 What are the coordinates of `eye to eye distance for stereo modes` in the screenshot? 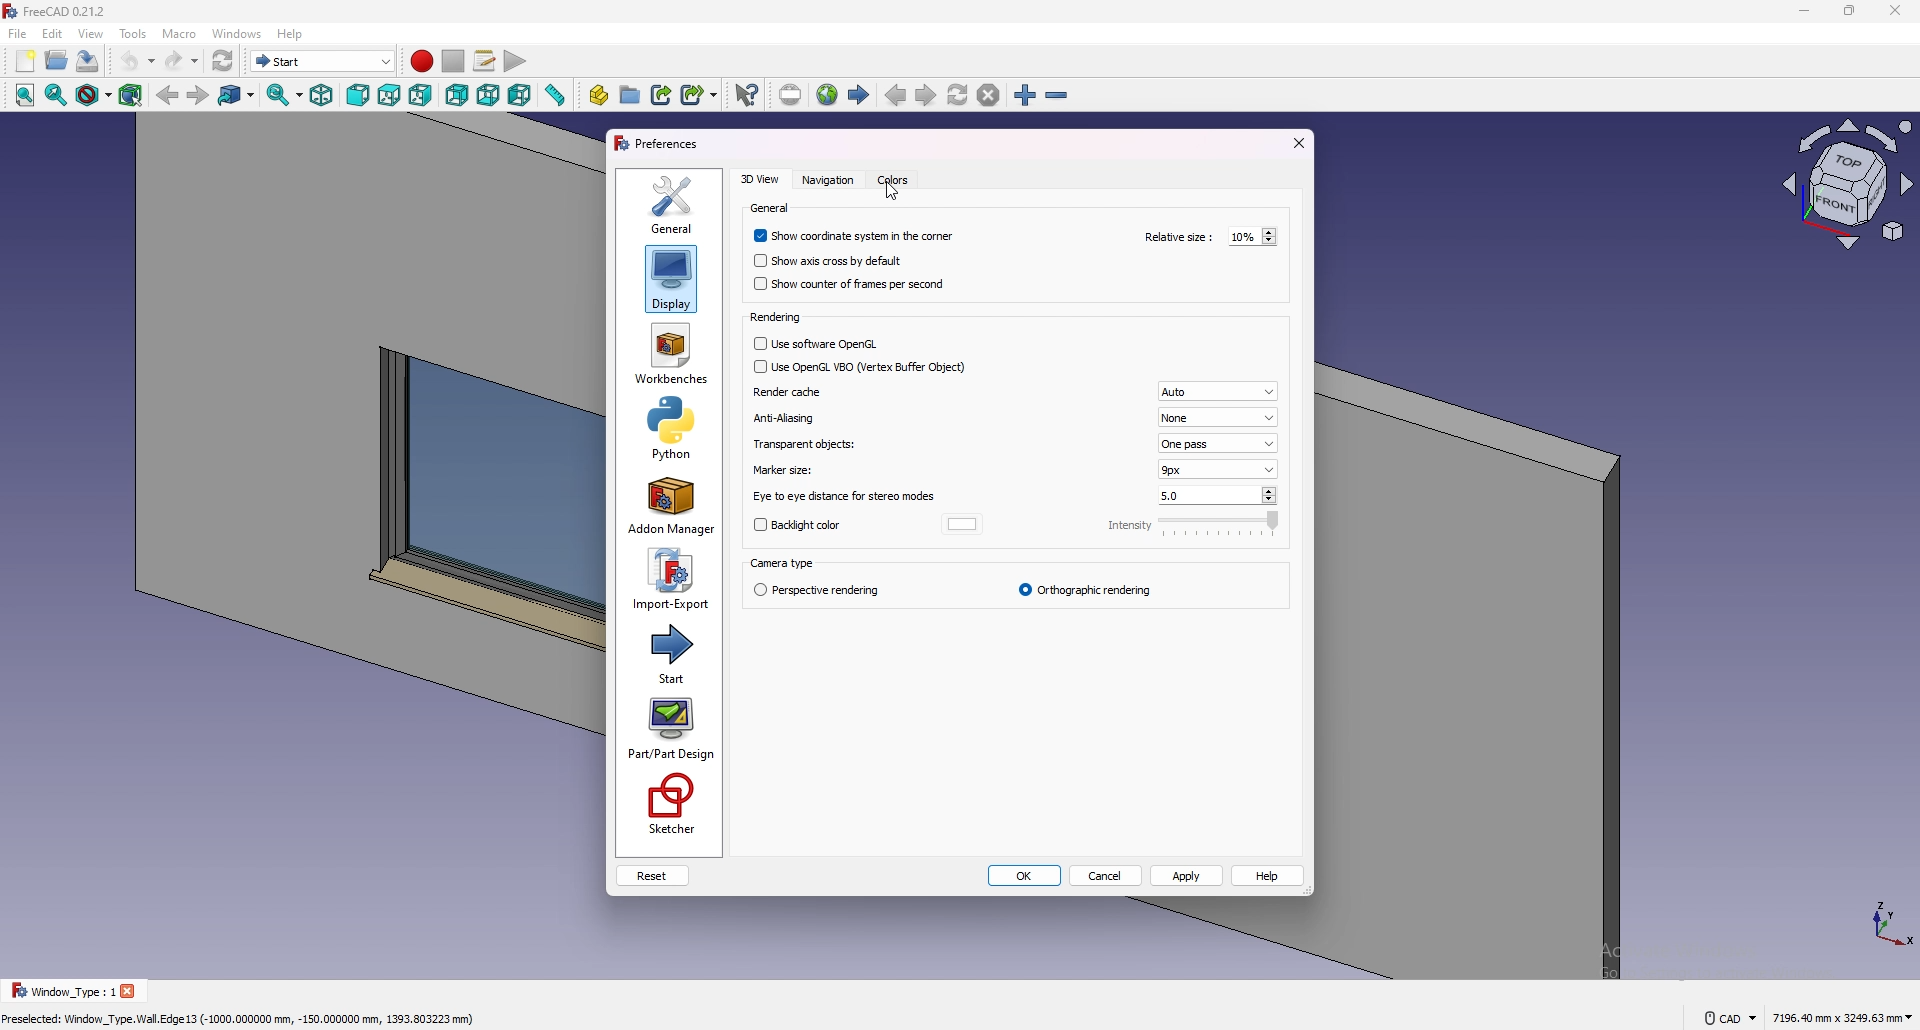 It's located at (846, 495).